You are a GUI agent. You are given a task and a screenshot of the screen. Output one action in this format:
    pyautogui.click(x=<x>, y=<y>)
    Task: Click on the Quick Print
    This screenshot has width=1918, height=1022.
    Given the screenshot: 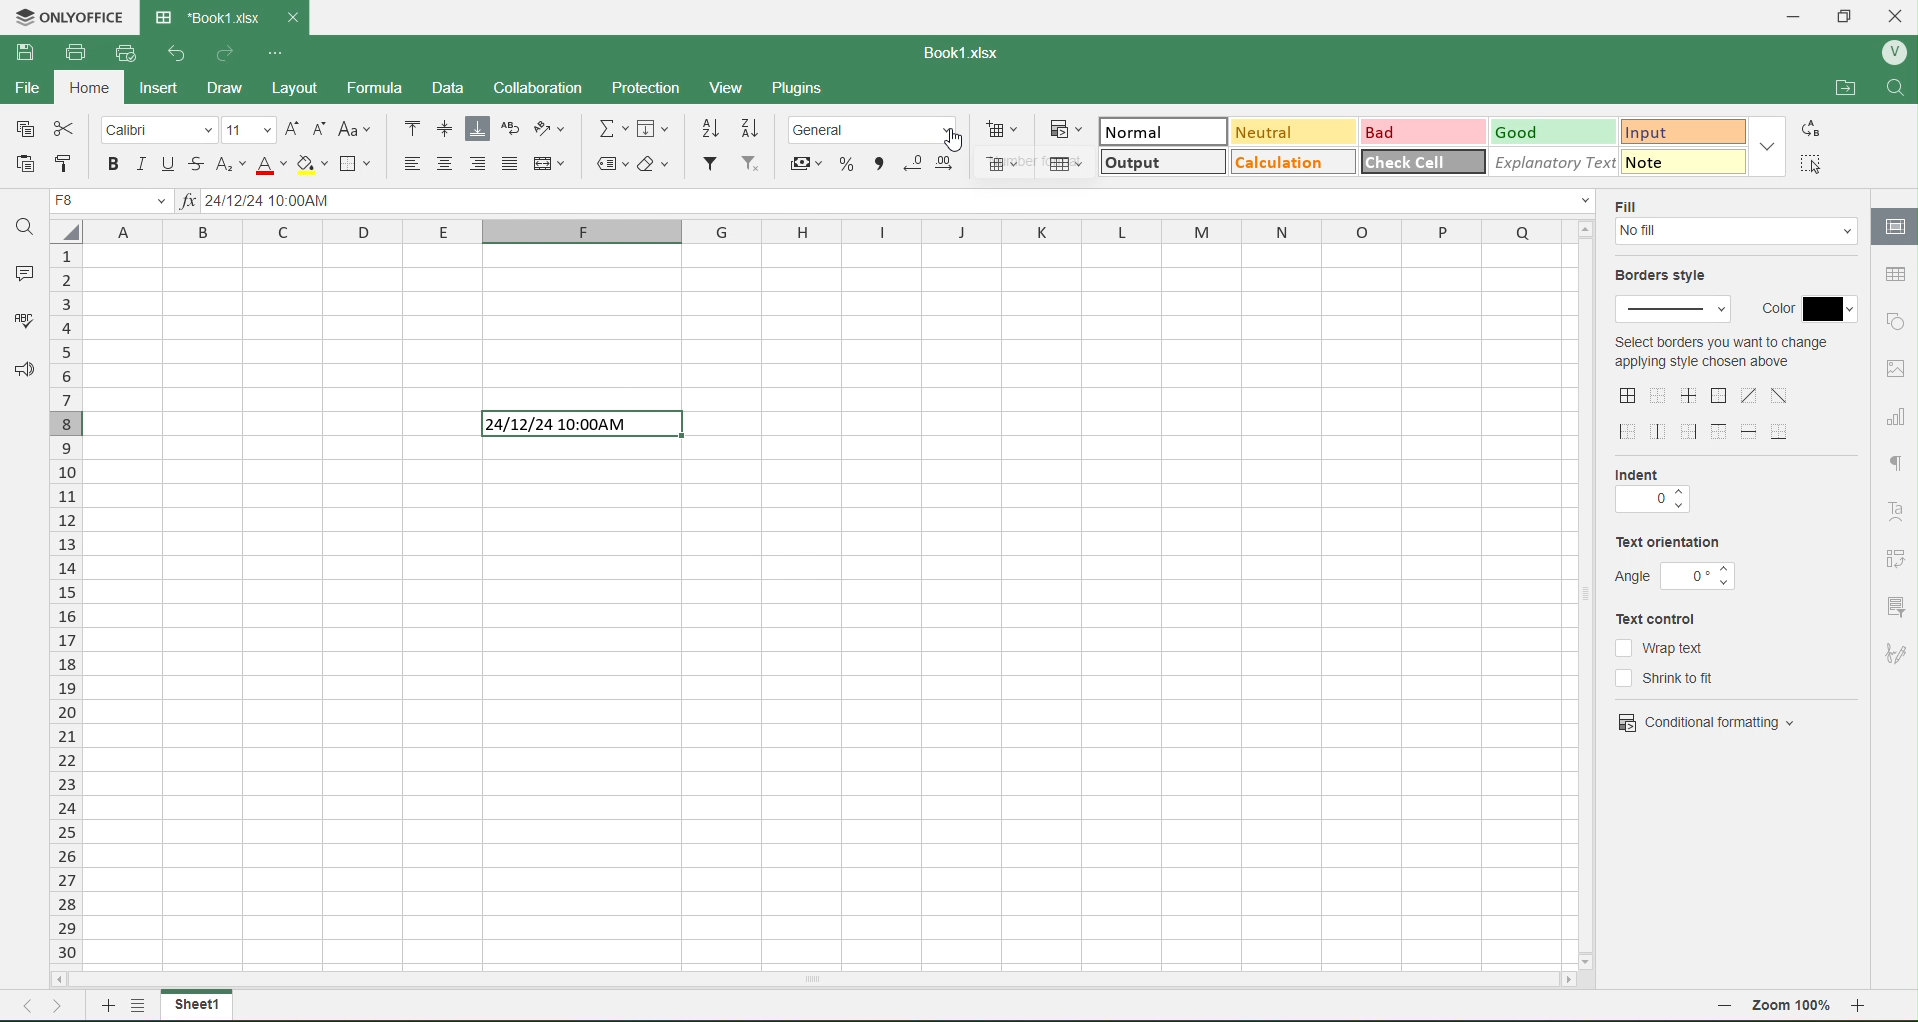 What is the action you would take?
    pyautogui.click(x=123, y=54)
    